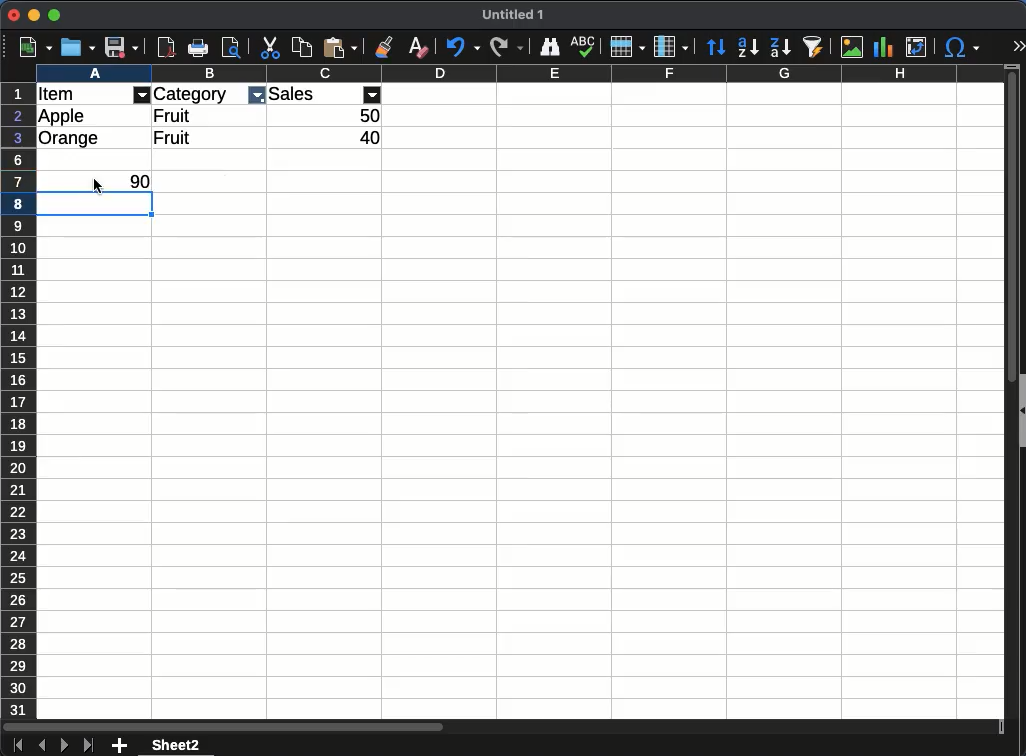 The width and height of the screenshot is (1026, 756). I want to click on redo, so click(506, 48).